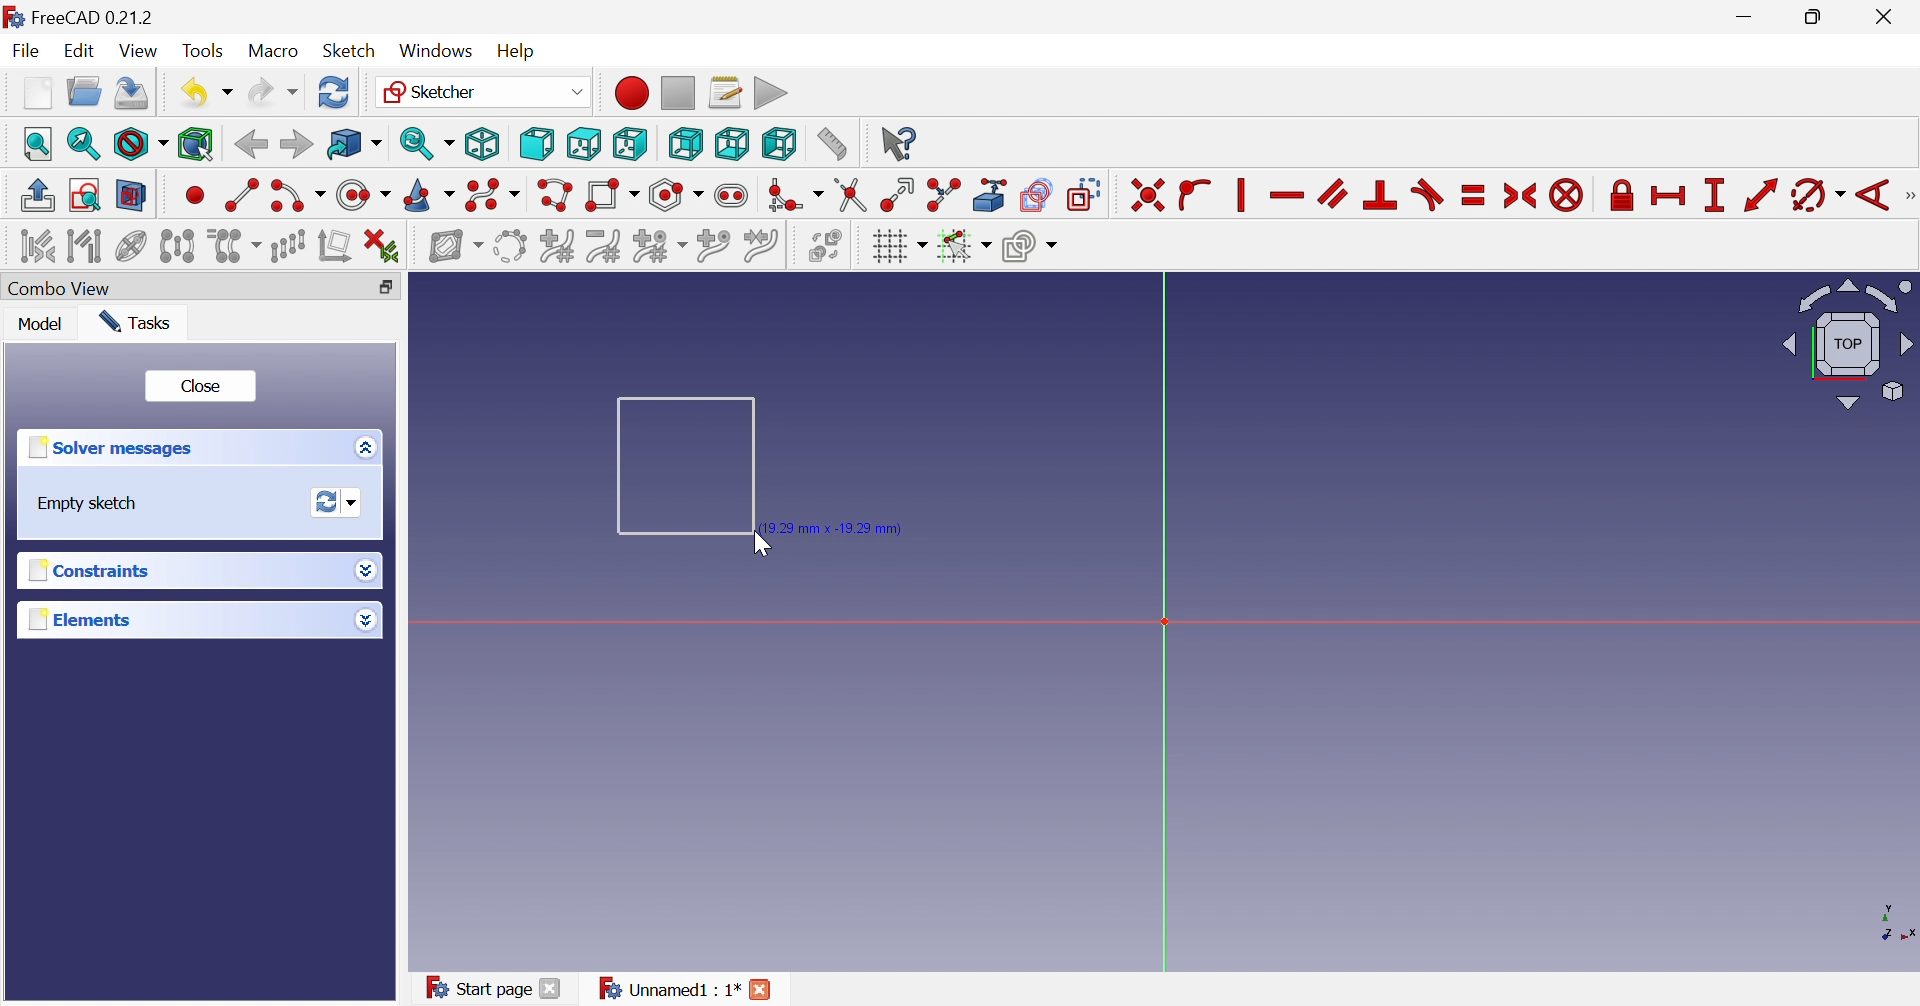  Describe the element at coordinates (1874, 195) in the screenshot. I see `Constrain angle` at that location.